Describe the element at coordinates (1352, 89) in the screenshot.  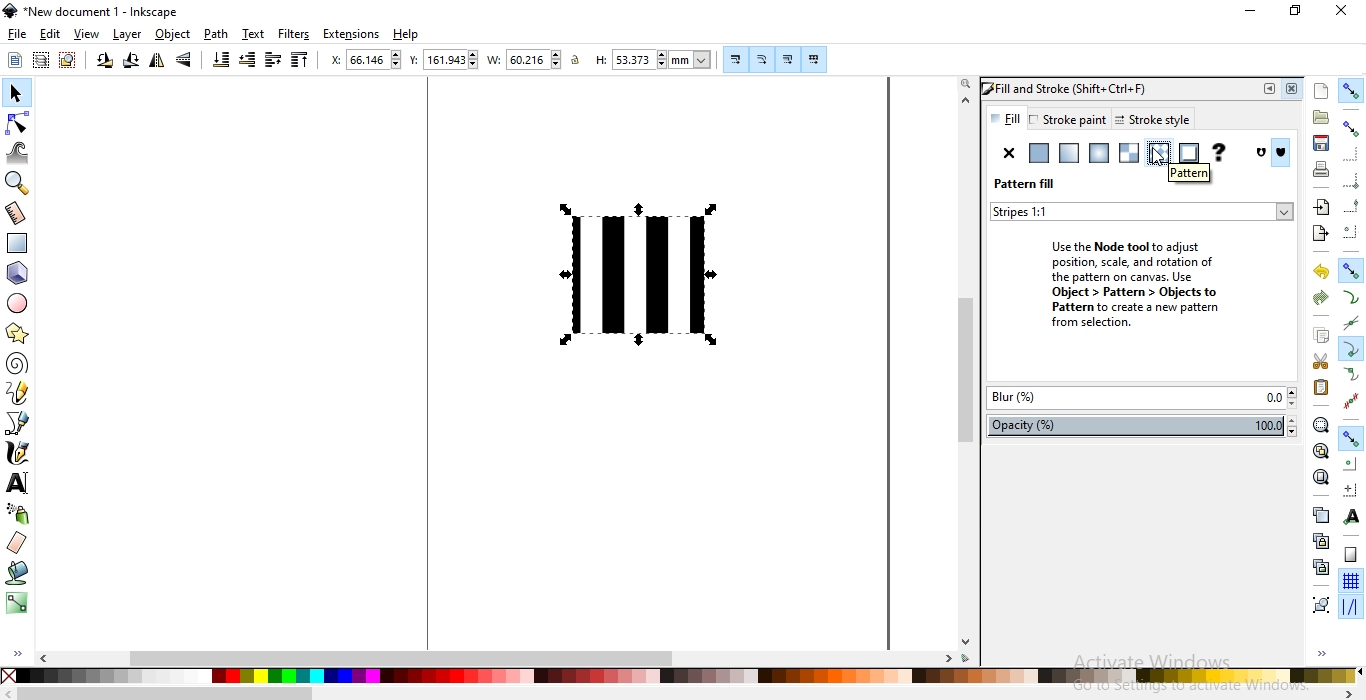
I see `enable snapping` at that location.